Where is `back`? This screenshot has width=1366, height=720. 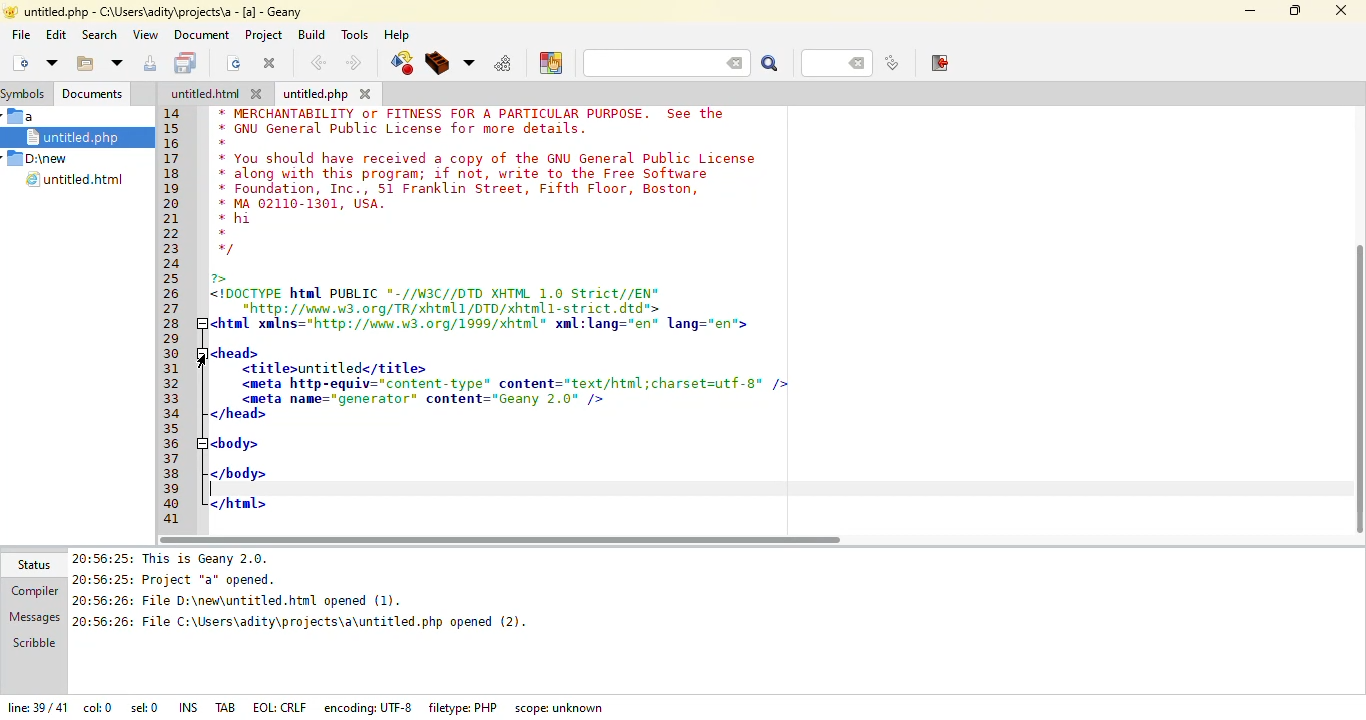 back is located at coordinates (319, 62).